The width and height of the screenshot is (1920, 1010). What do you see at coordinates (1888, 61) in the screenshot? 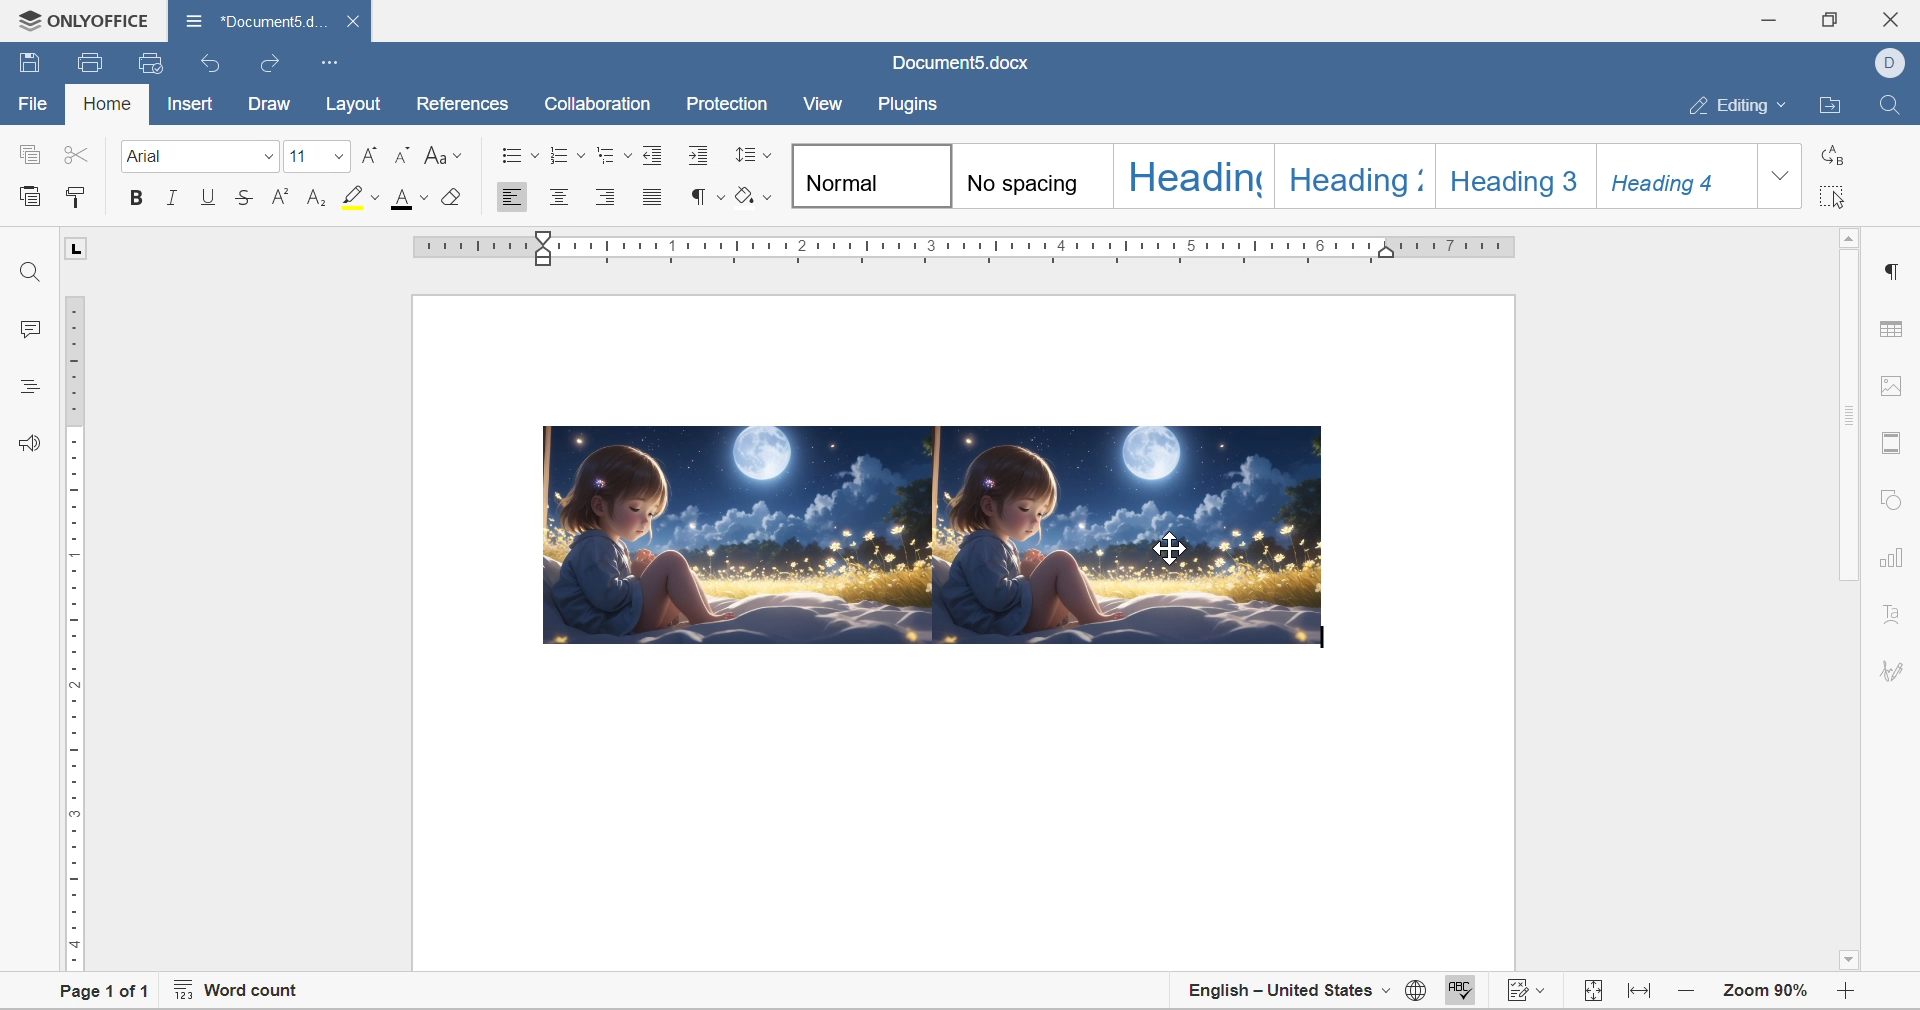
I see `dell` at bounding box center [1888, 61].